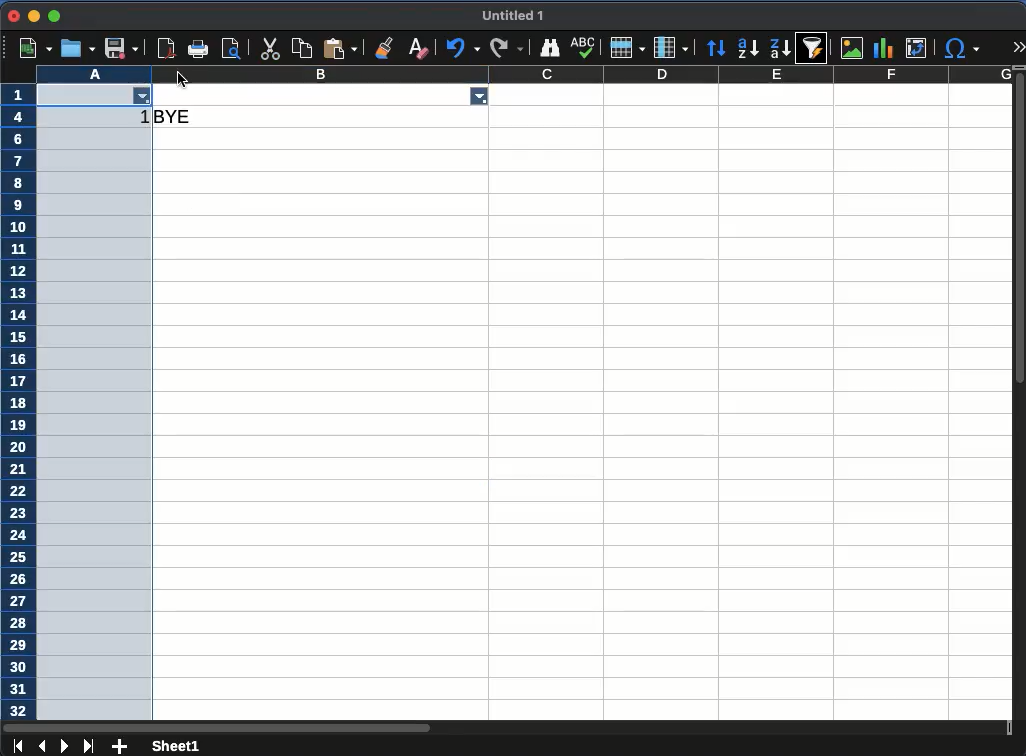 This screenshot has width=1026, height=756. Describe the element at coordinates (144, 98) in the screenshot. I see `filter` at that location.